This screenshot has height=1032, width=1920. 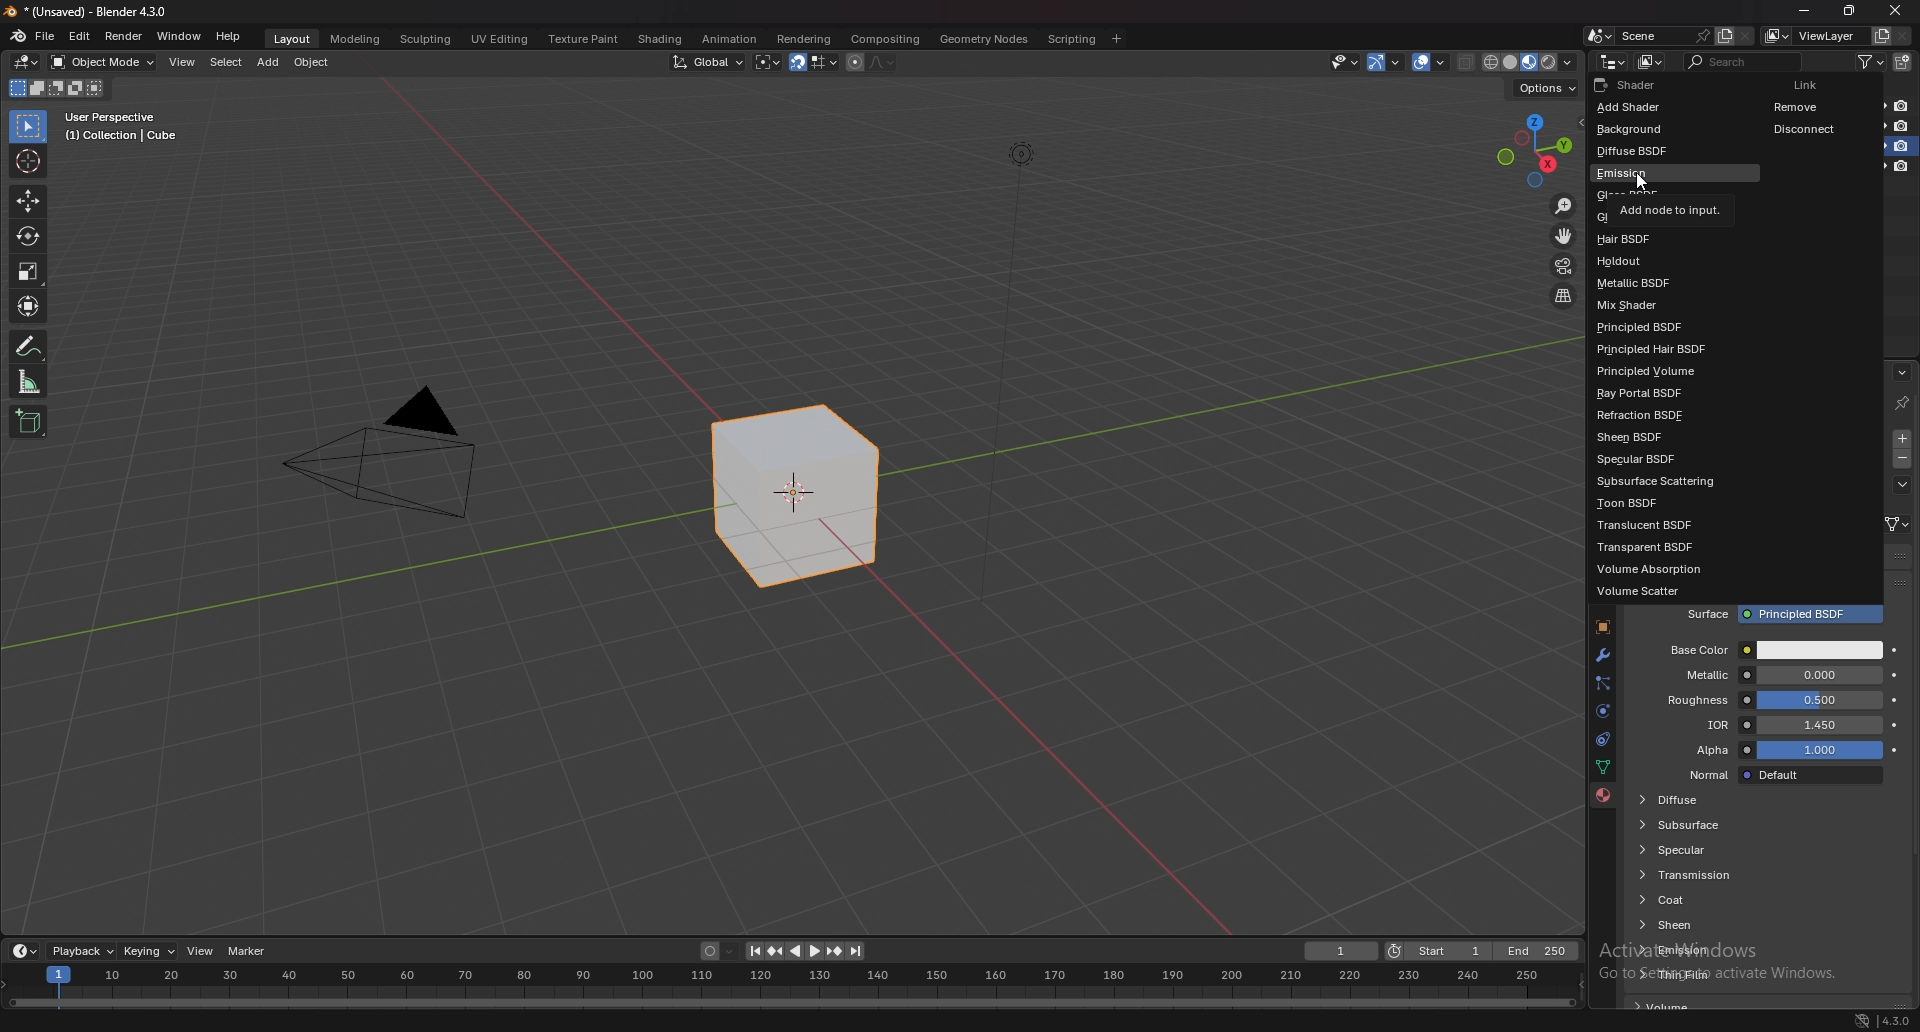 What do you see at coordinates (1816, 36) in the screenshot?
I see `view layer` at bounding box center [1816, 36].